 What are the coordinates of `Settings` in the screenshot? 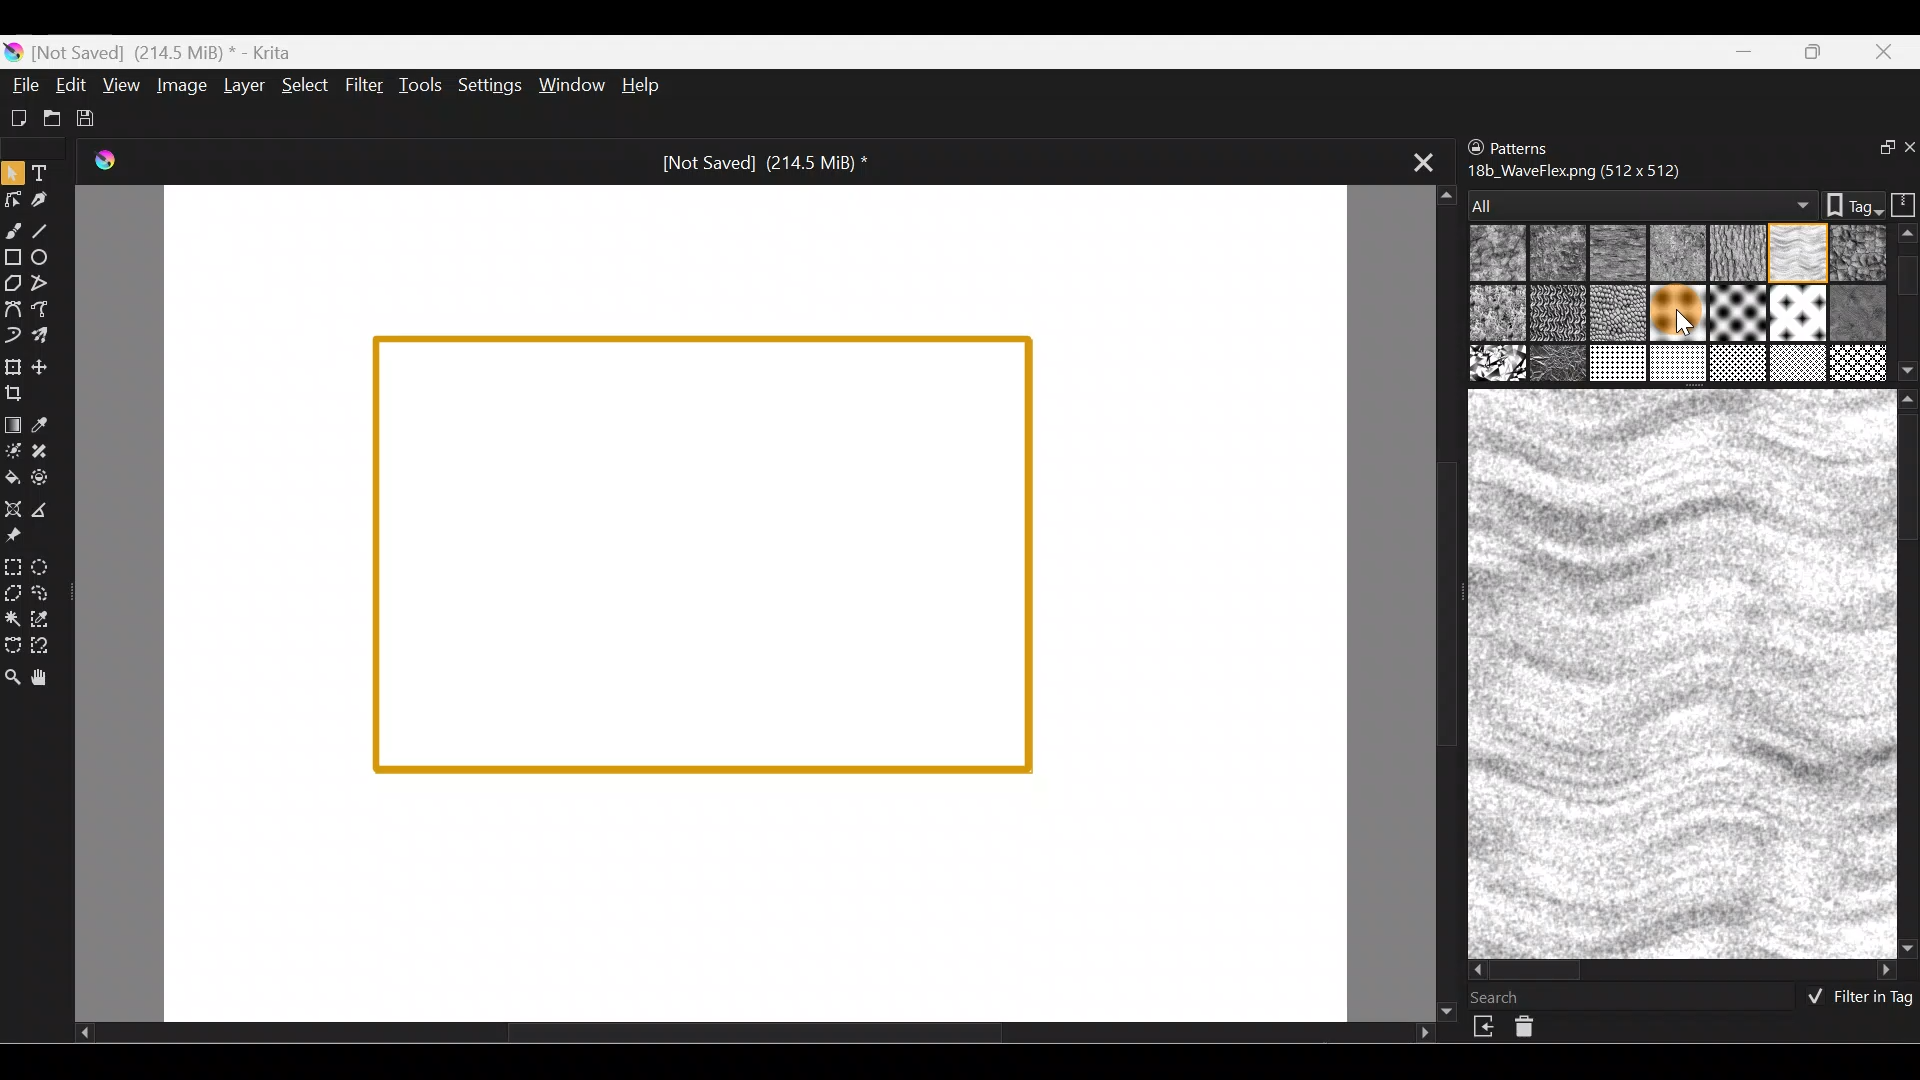 It's located at (487, 86).